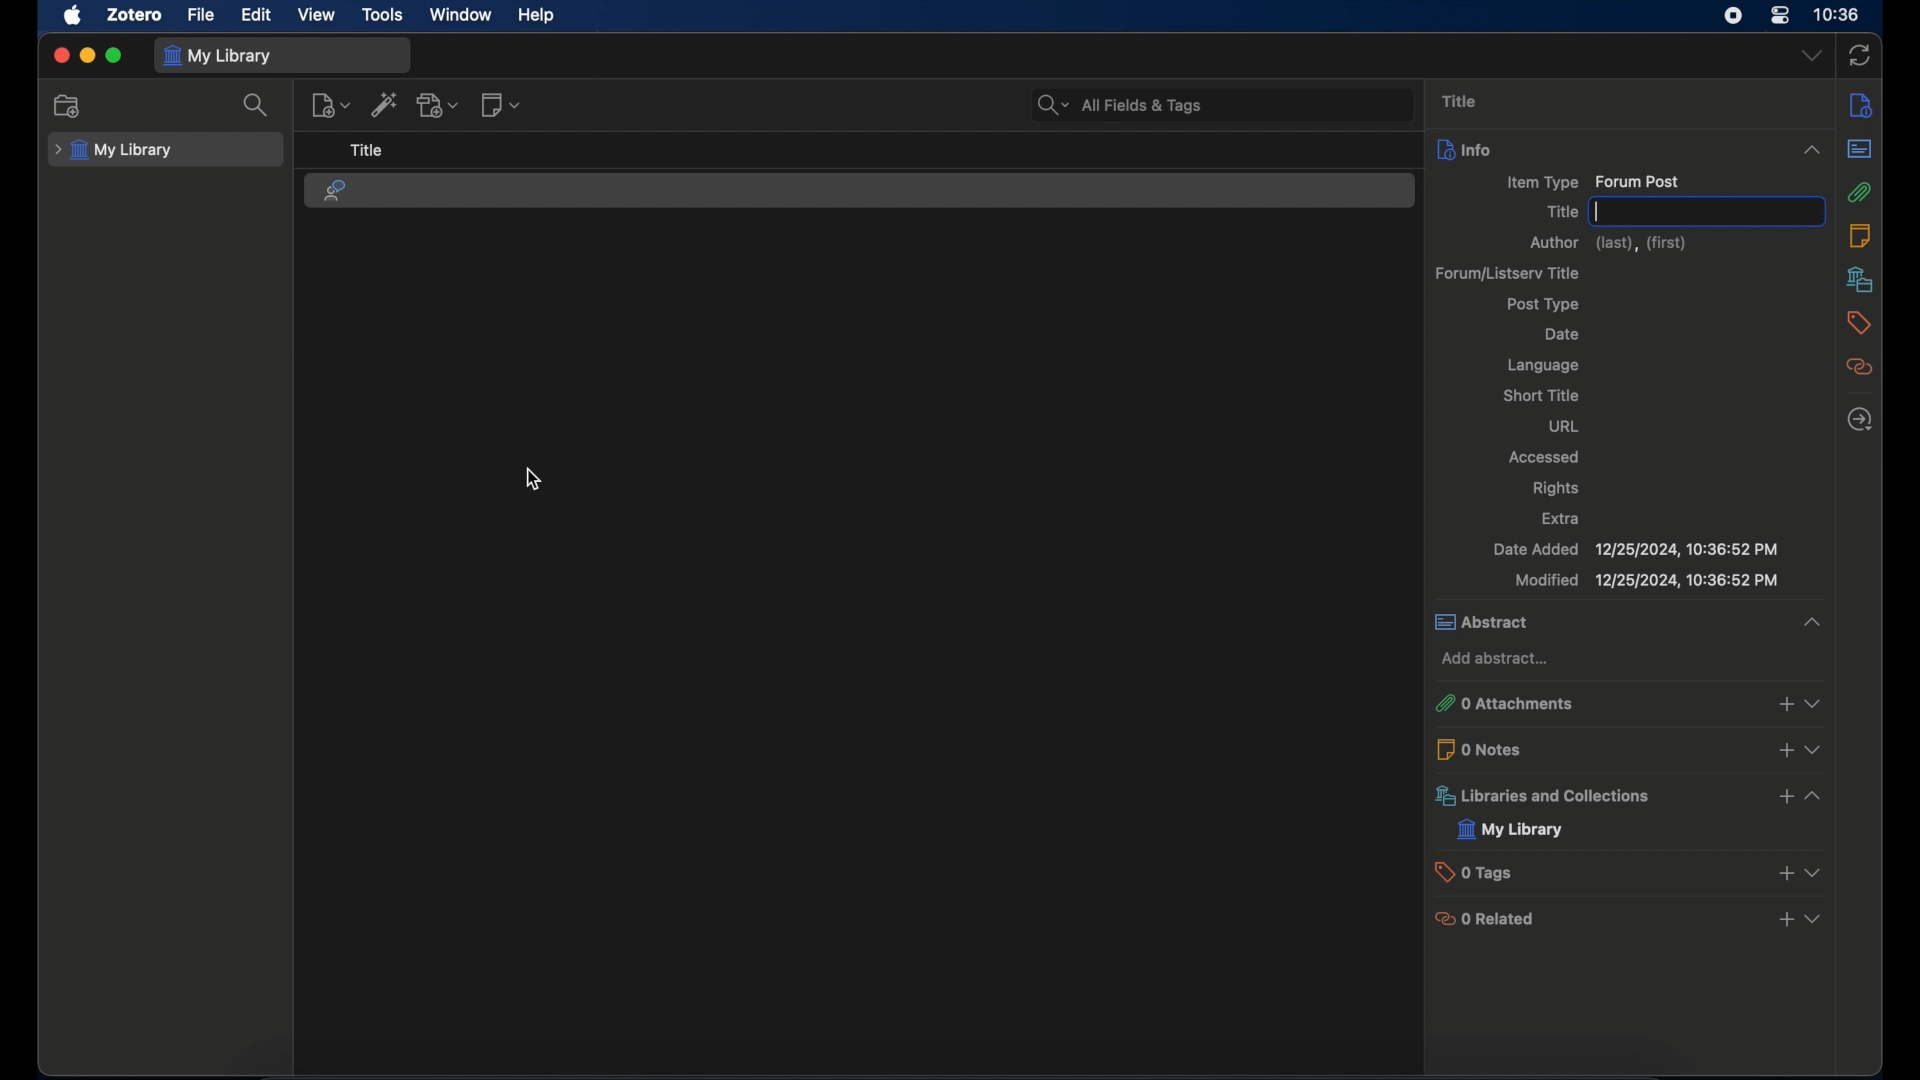 The width and height of the screenshot is (1920, 1080). Describe the element at coordinates (500, 104) in the screenshot. I see `new note` at that location.